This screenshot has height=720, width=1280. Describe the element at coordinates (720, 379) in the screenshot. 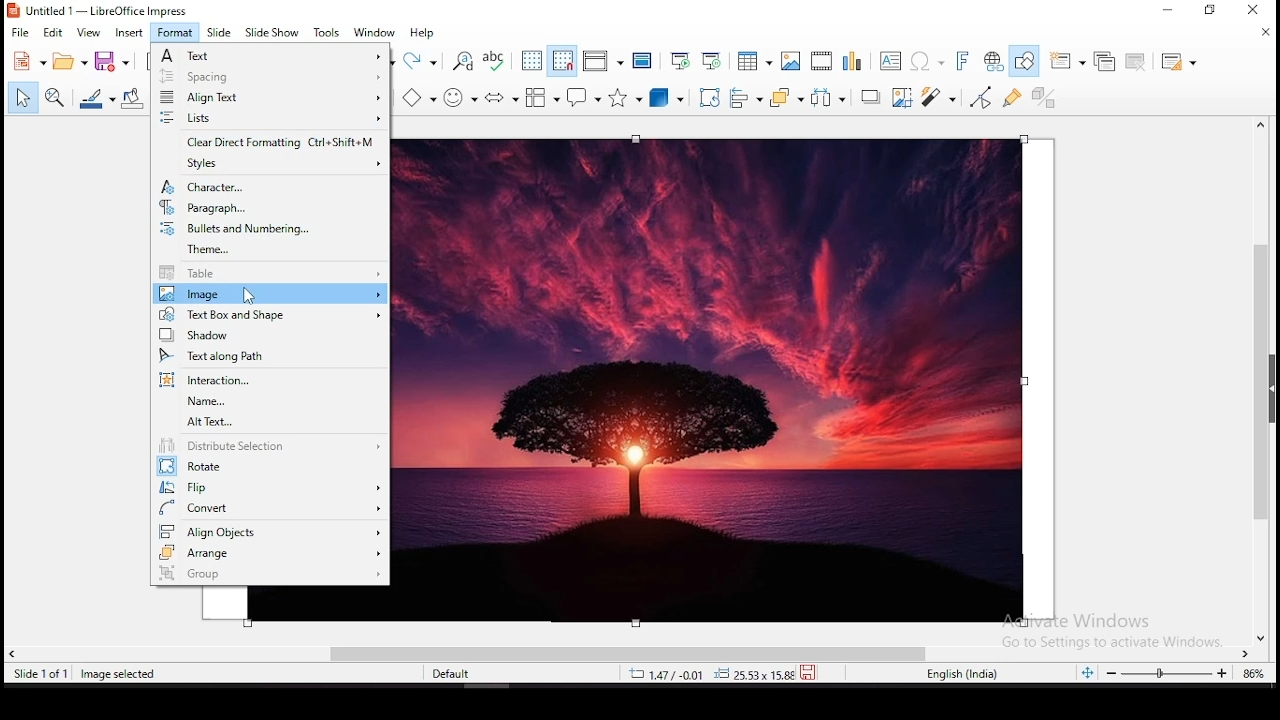

I see `image` at that location.